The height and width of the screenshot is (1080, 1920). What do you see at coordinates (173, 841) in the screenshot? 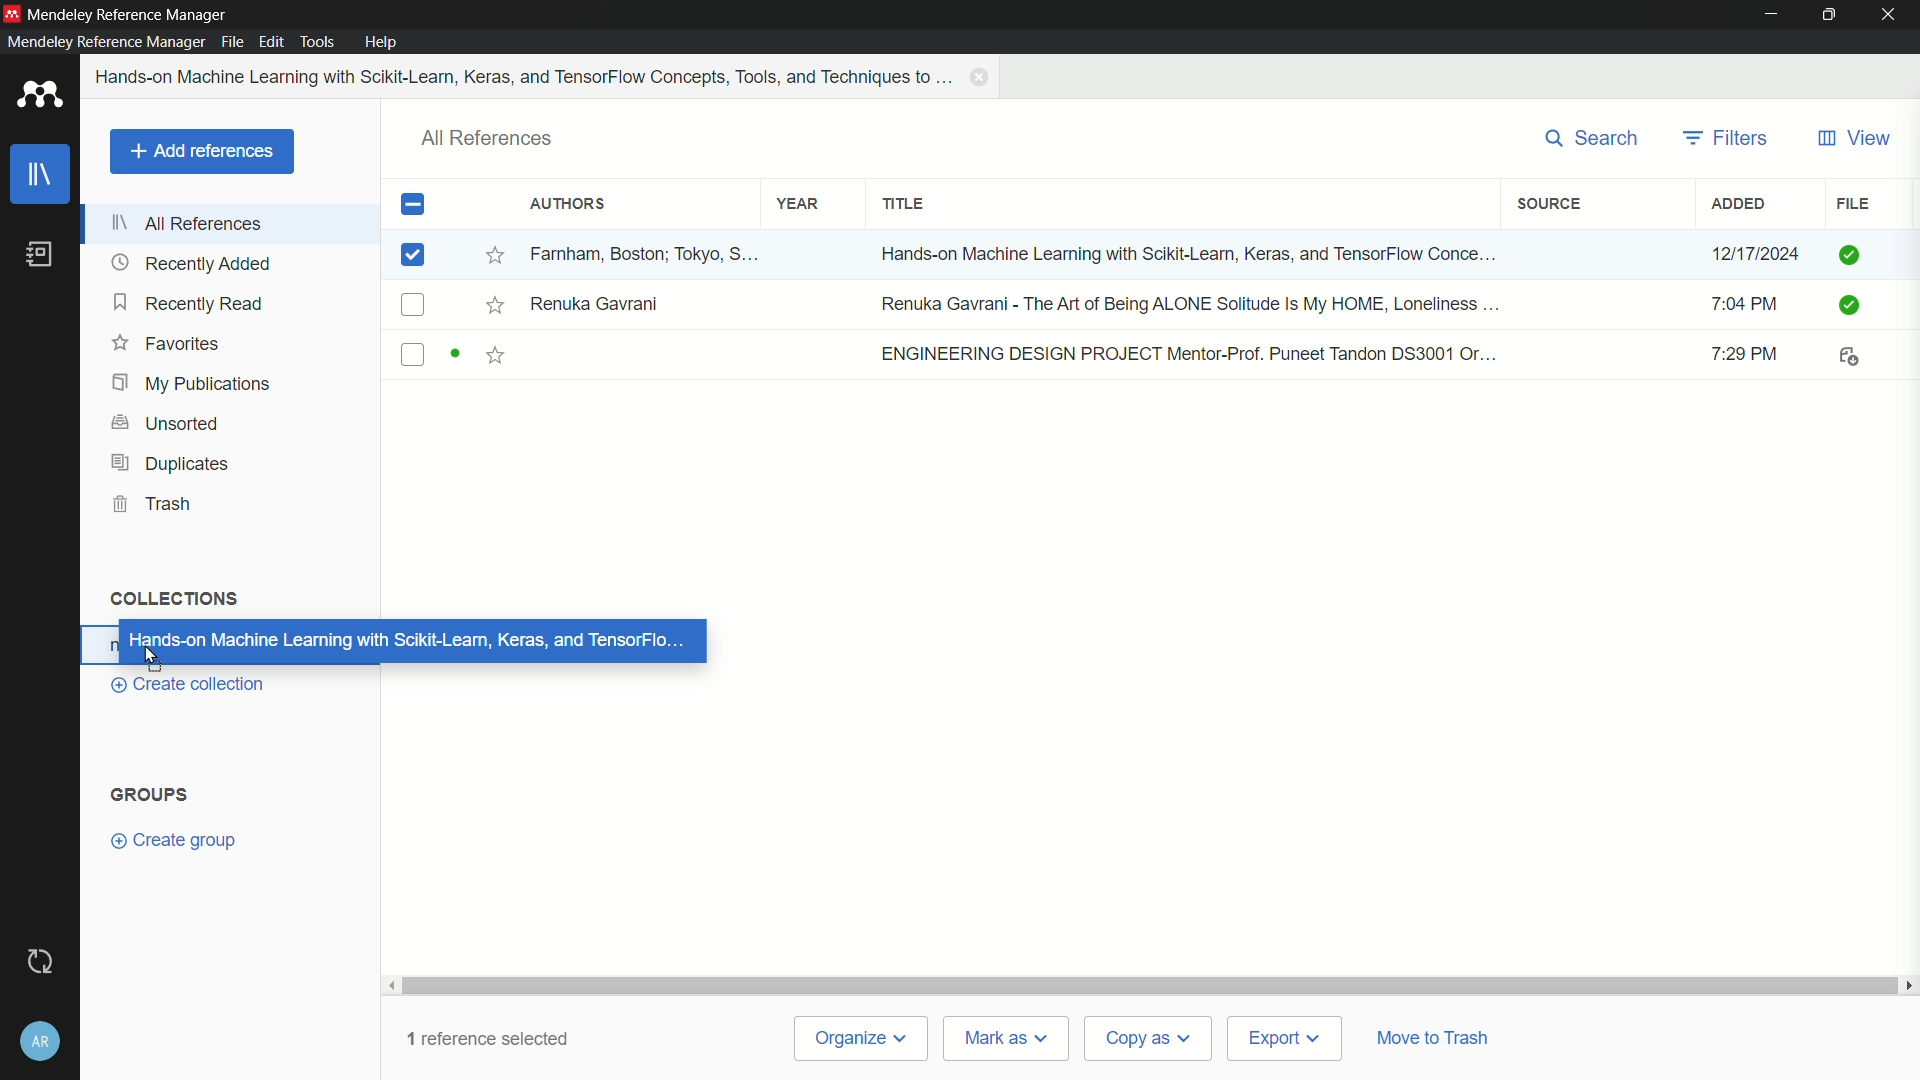
I see `create group` at bounding box center [173, 841].